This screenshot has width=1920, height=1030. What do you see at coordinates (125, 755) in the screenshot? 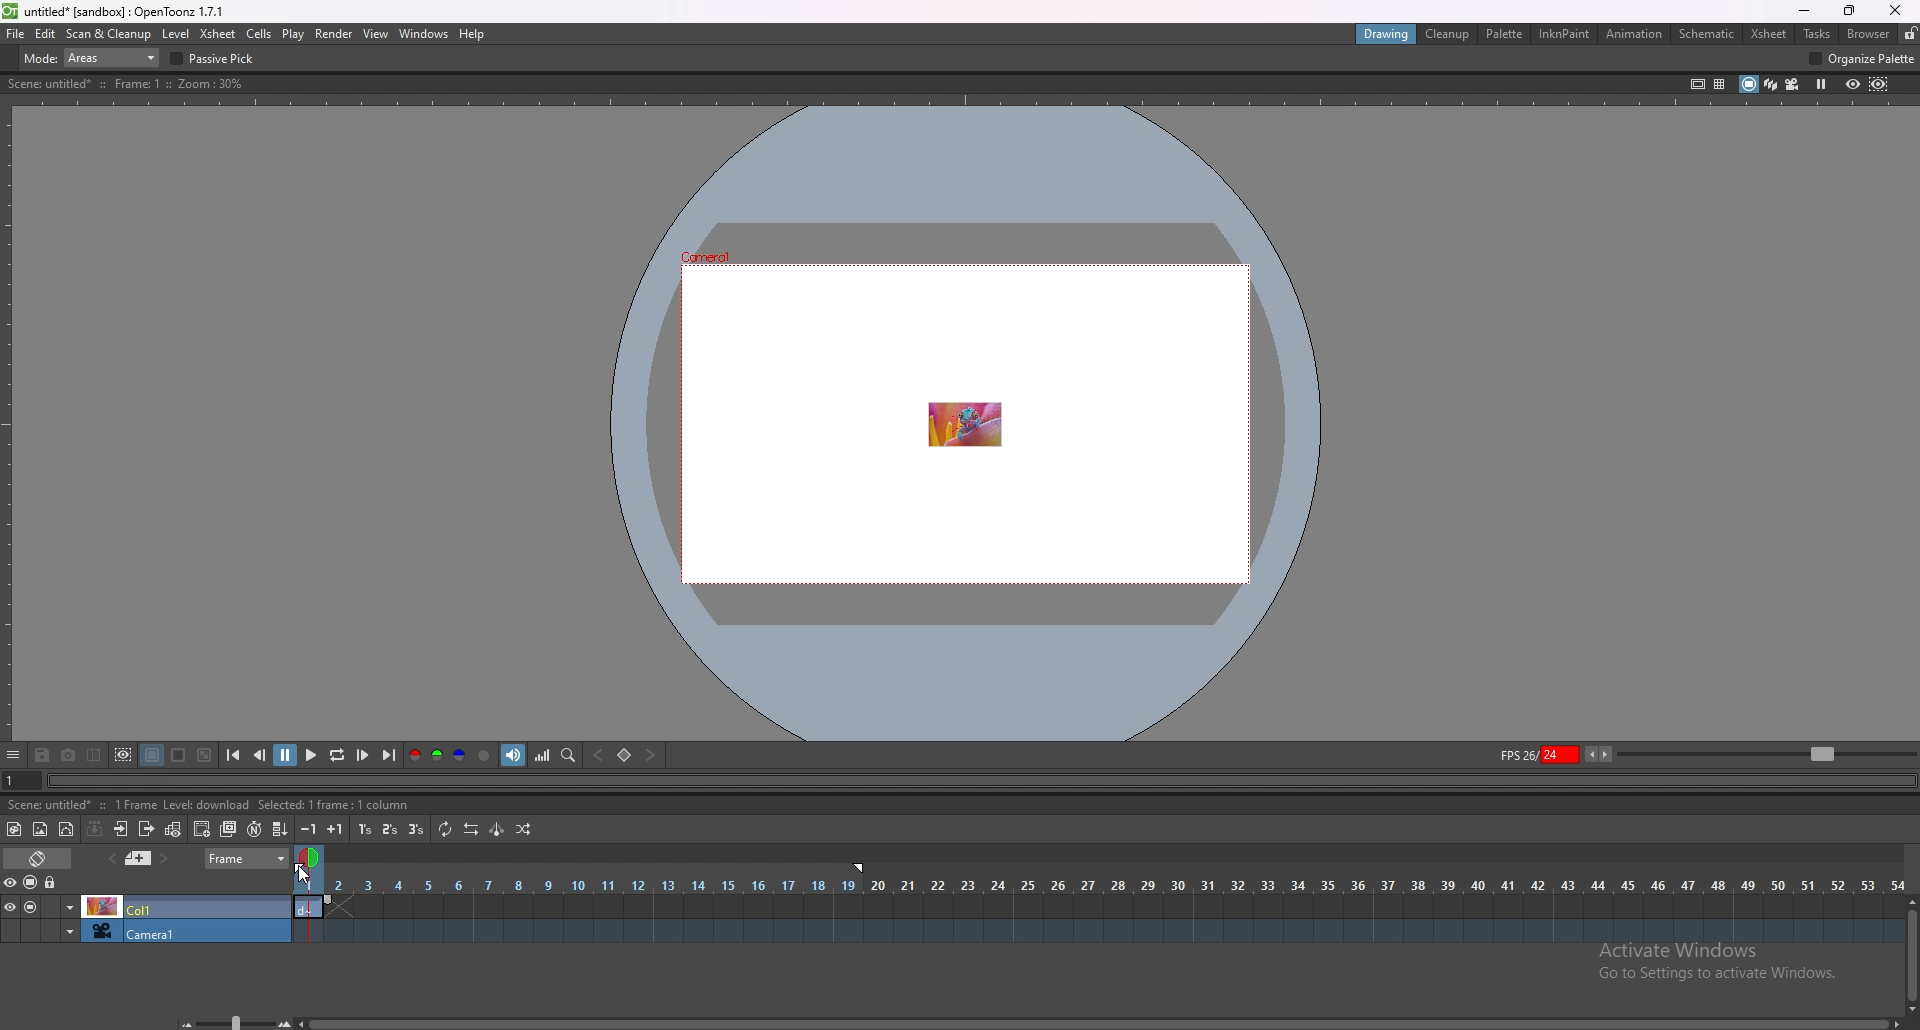
I see `define sub camera` at bounding box center [125, 755].